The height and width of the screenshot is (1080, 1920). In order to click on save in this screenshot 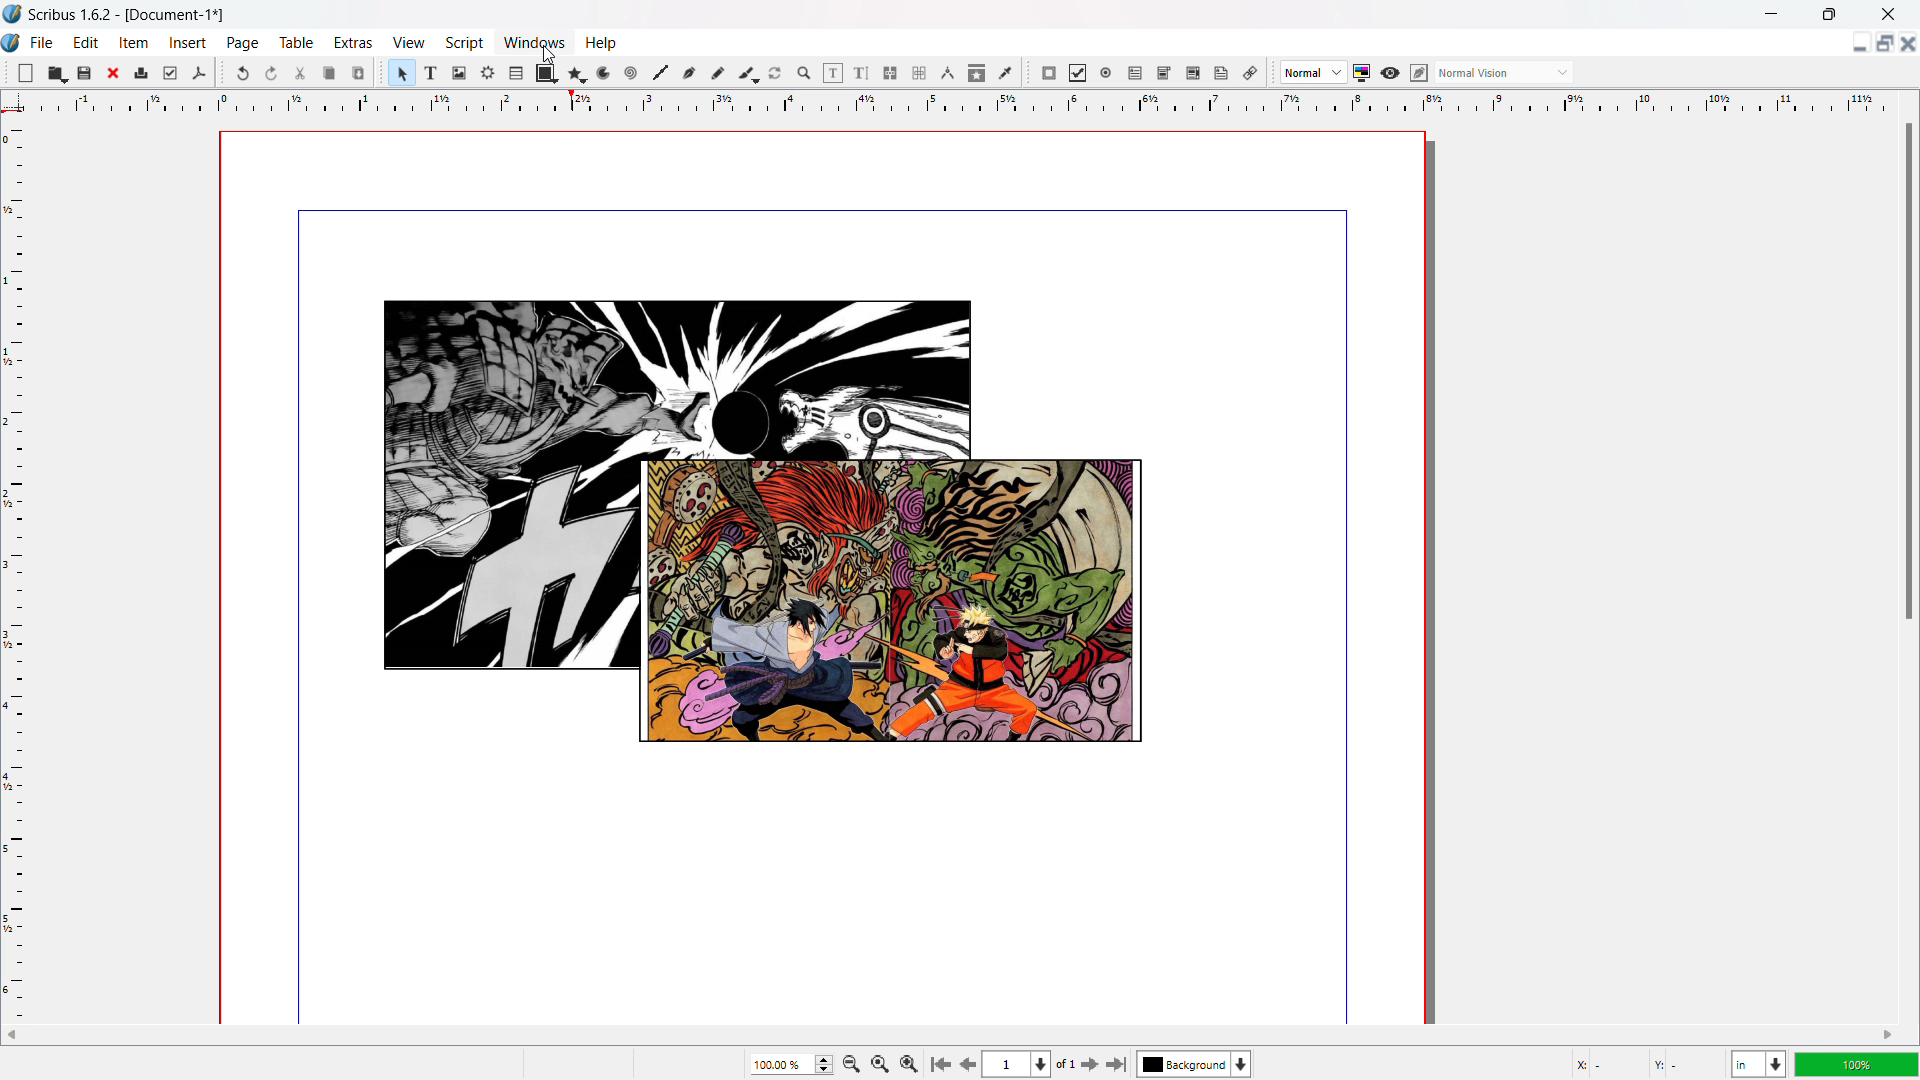, I will do `click(85, 74)`.